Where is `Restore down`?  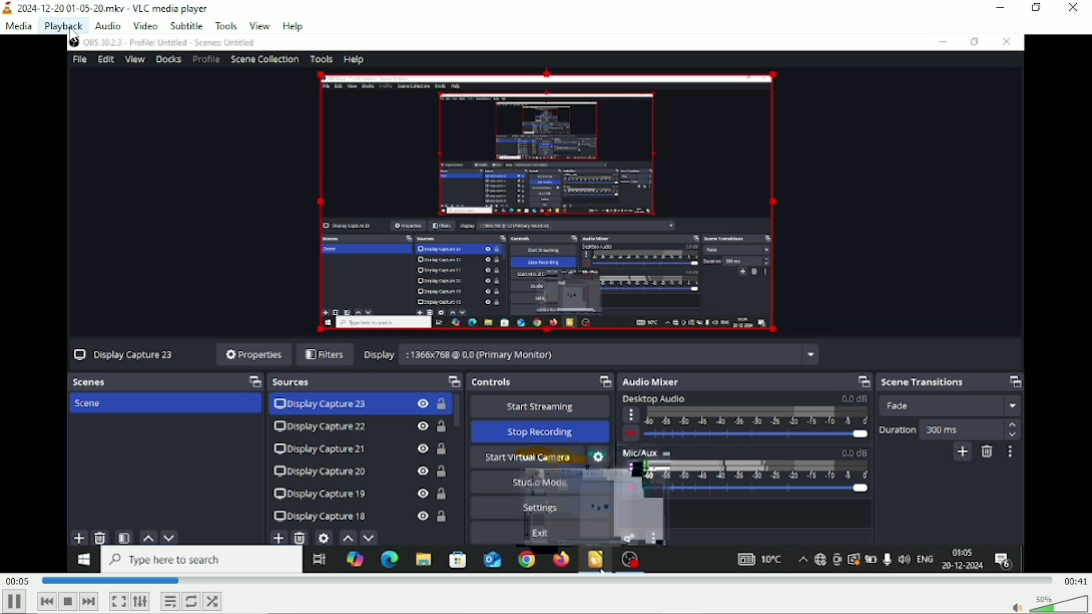
Restore down is located at coordinates (1037, 8).